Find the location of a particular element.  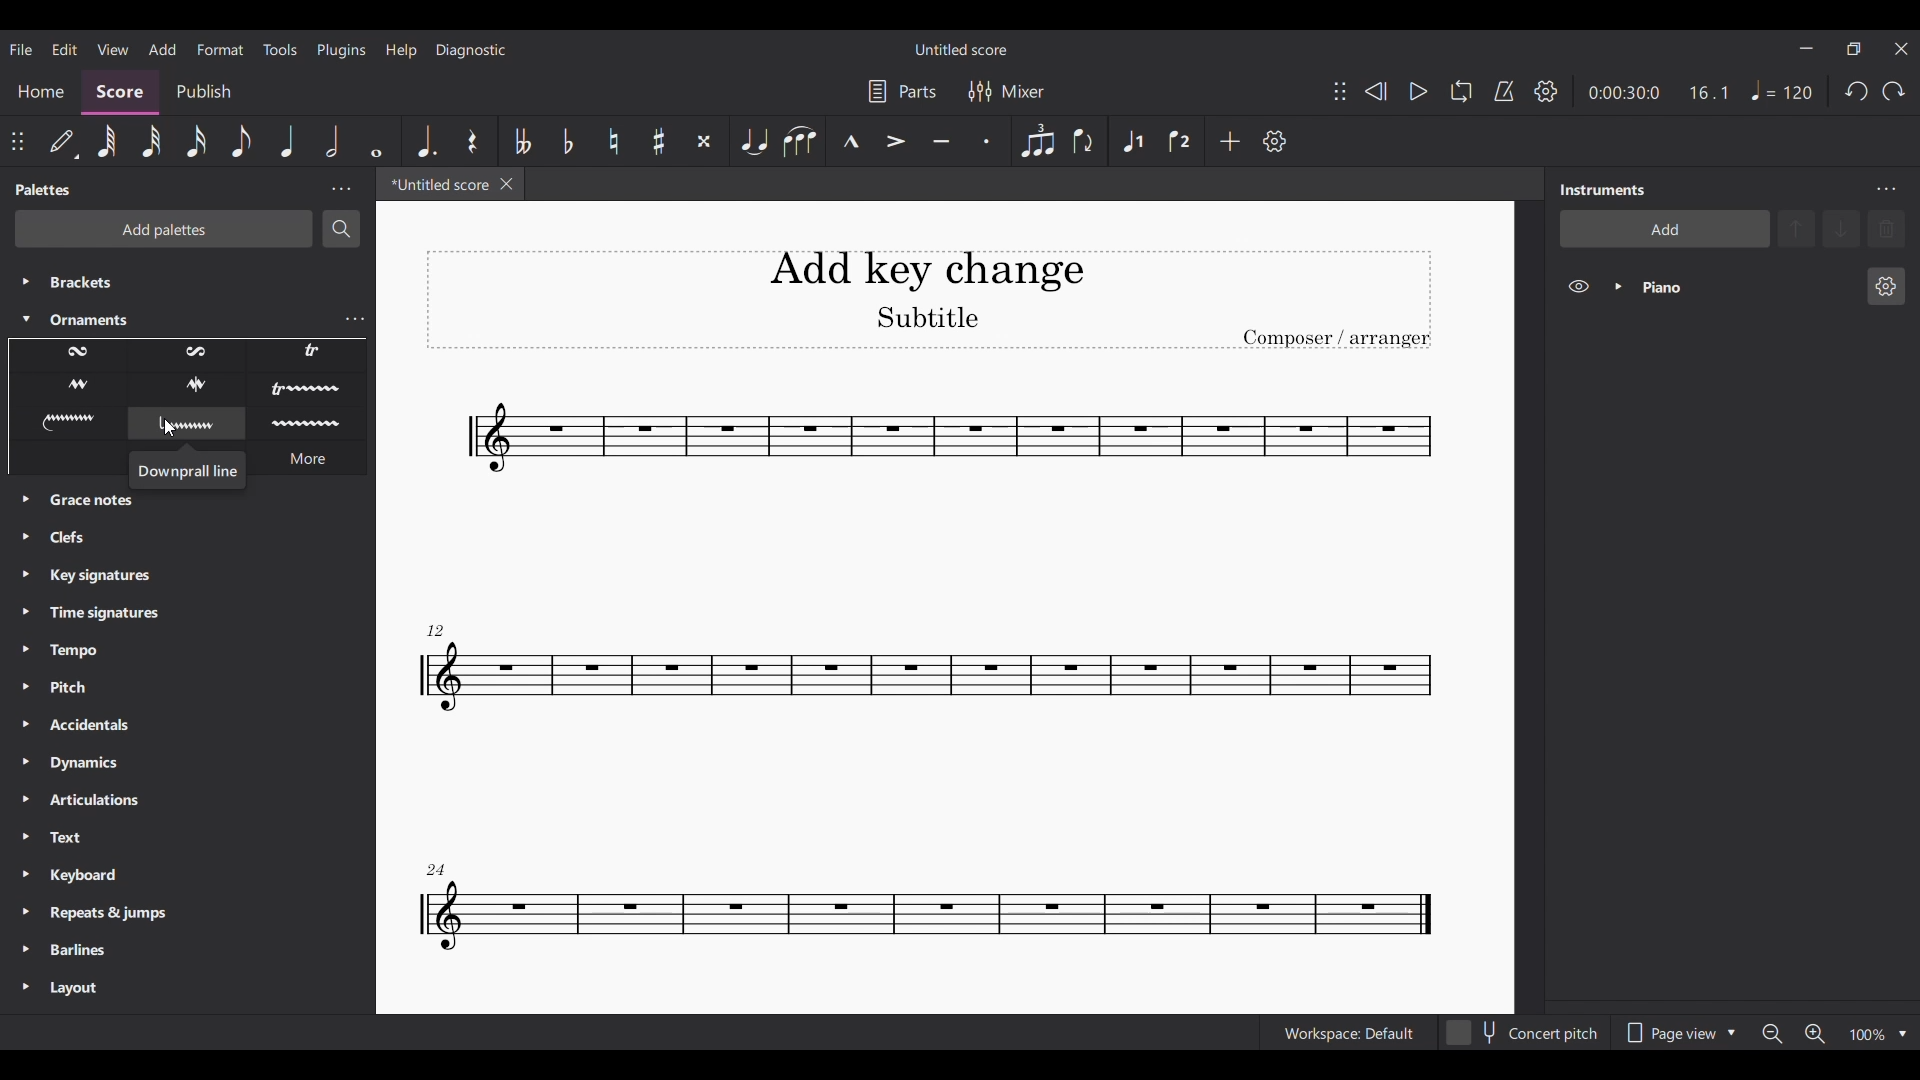

64th note is located at coordinates (107, 141).